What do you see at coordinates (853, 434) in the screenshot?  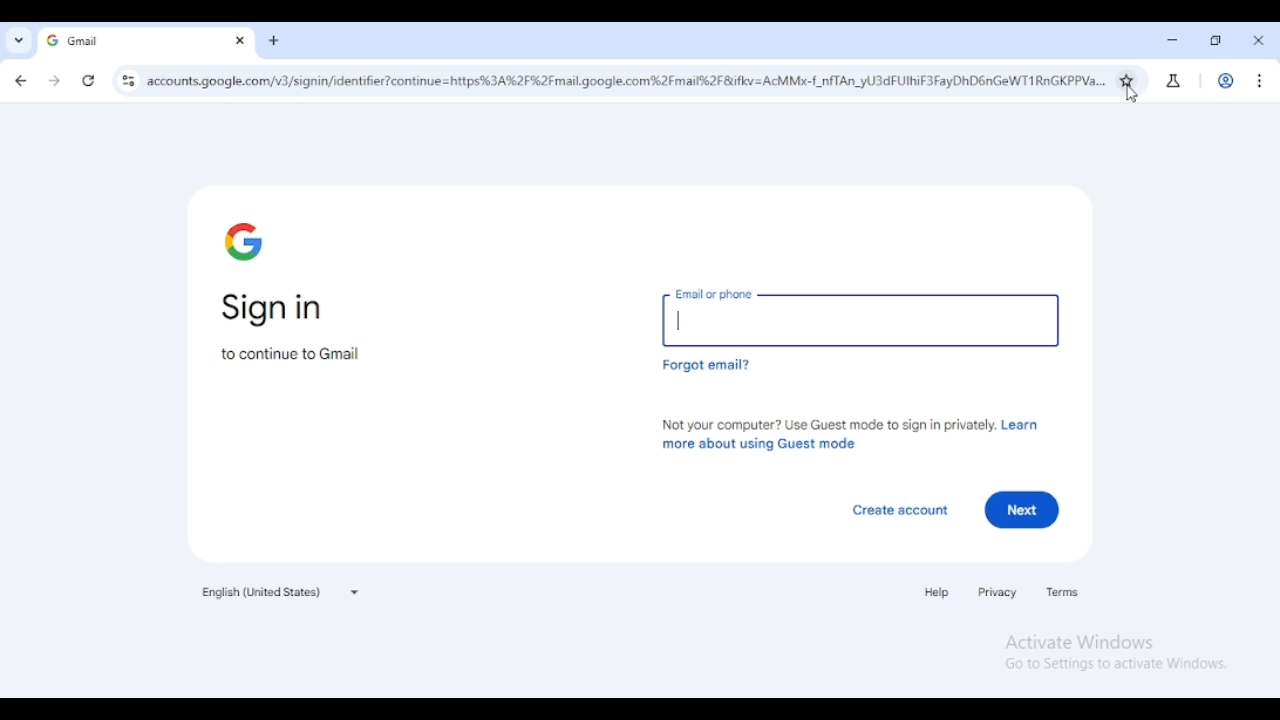 I see `not your computer? use guest mode to sign in privately. learn more about using guest mode` at bounding box center [853, 434].